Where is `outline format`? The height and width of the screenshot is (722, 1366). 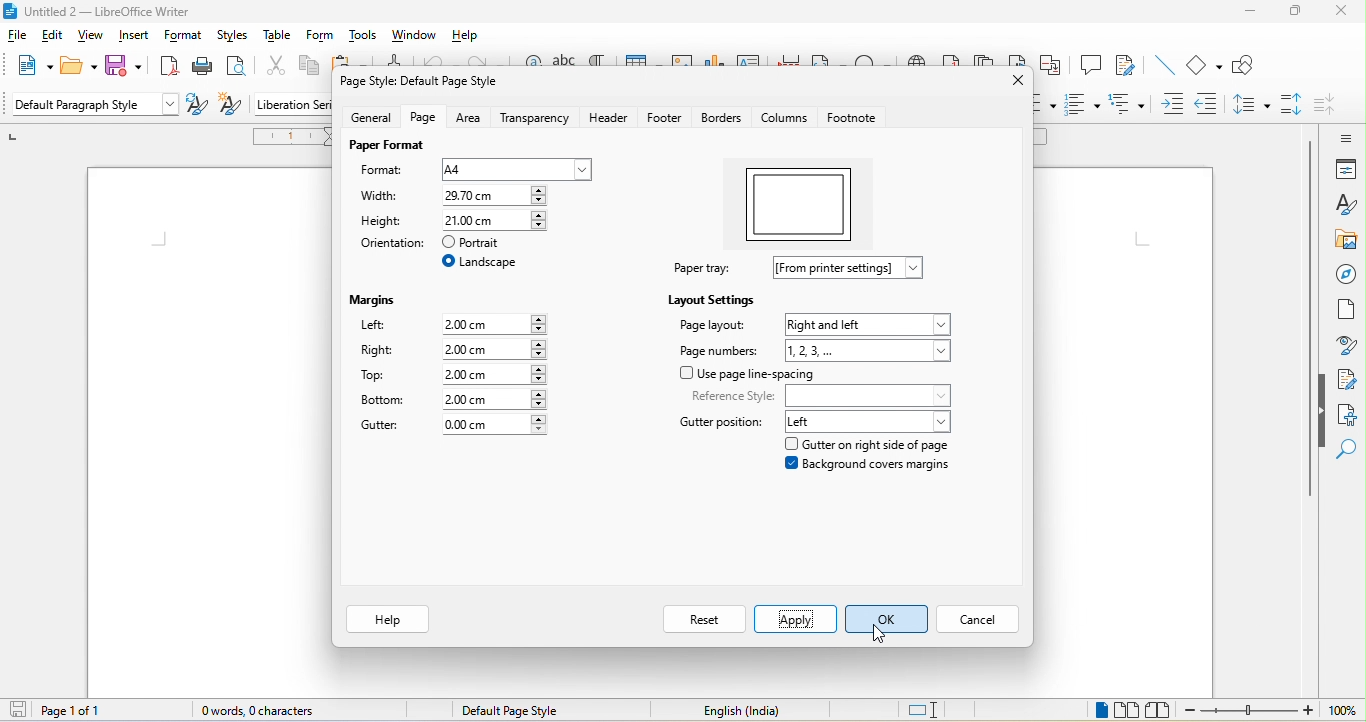 outline format is located at coordinates (1127, 103).